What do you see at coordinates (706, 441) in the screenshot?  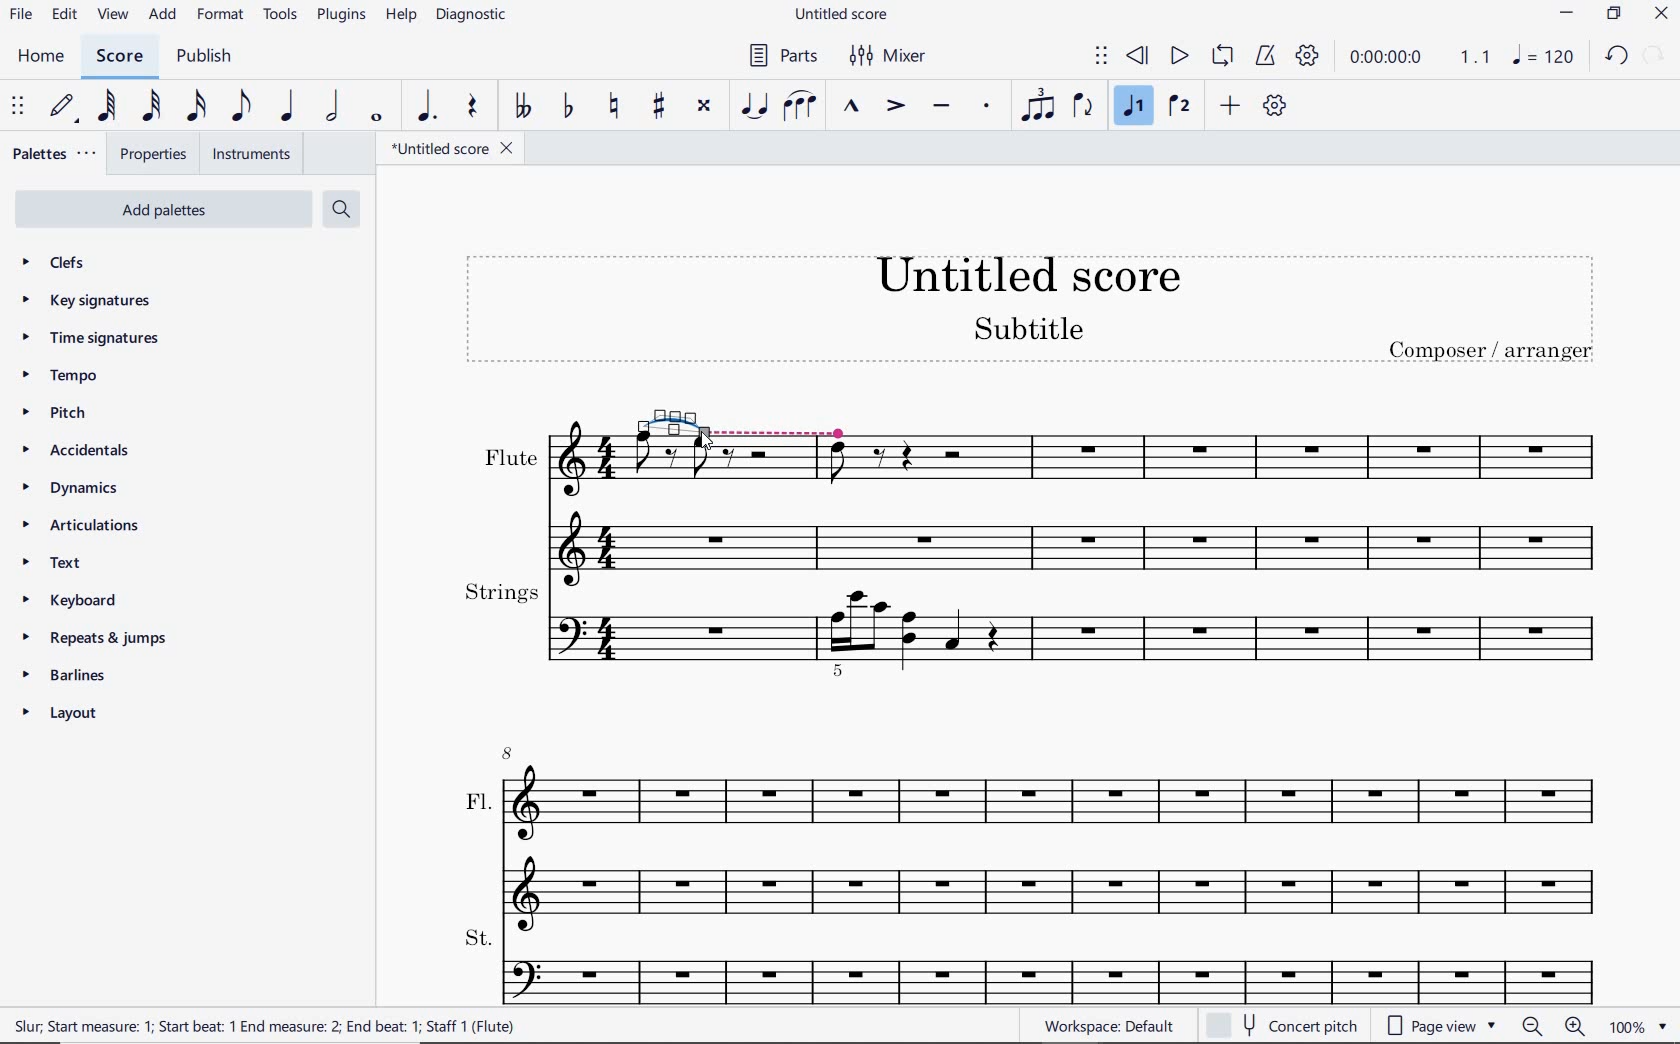 I see `cursor` at bounding box center [706, 441].